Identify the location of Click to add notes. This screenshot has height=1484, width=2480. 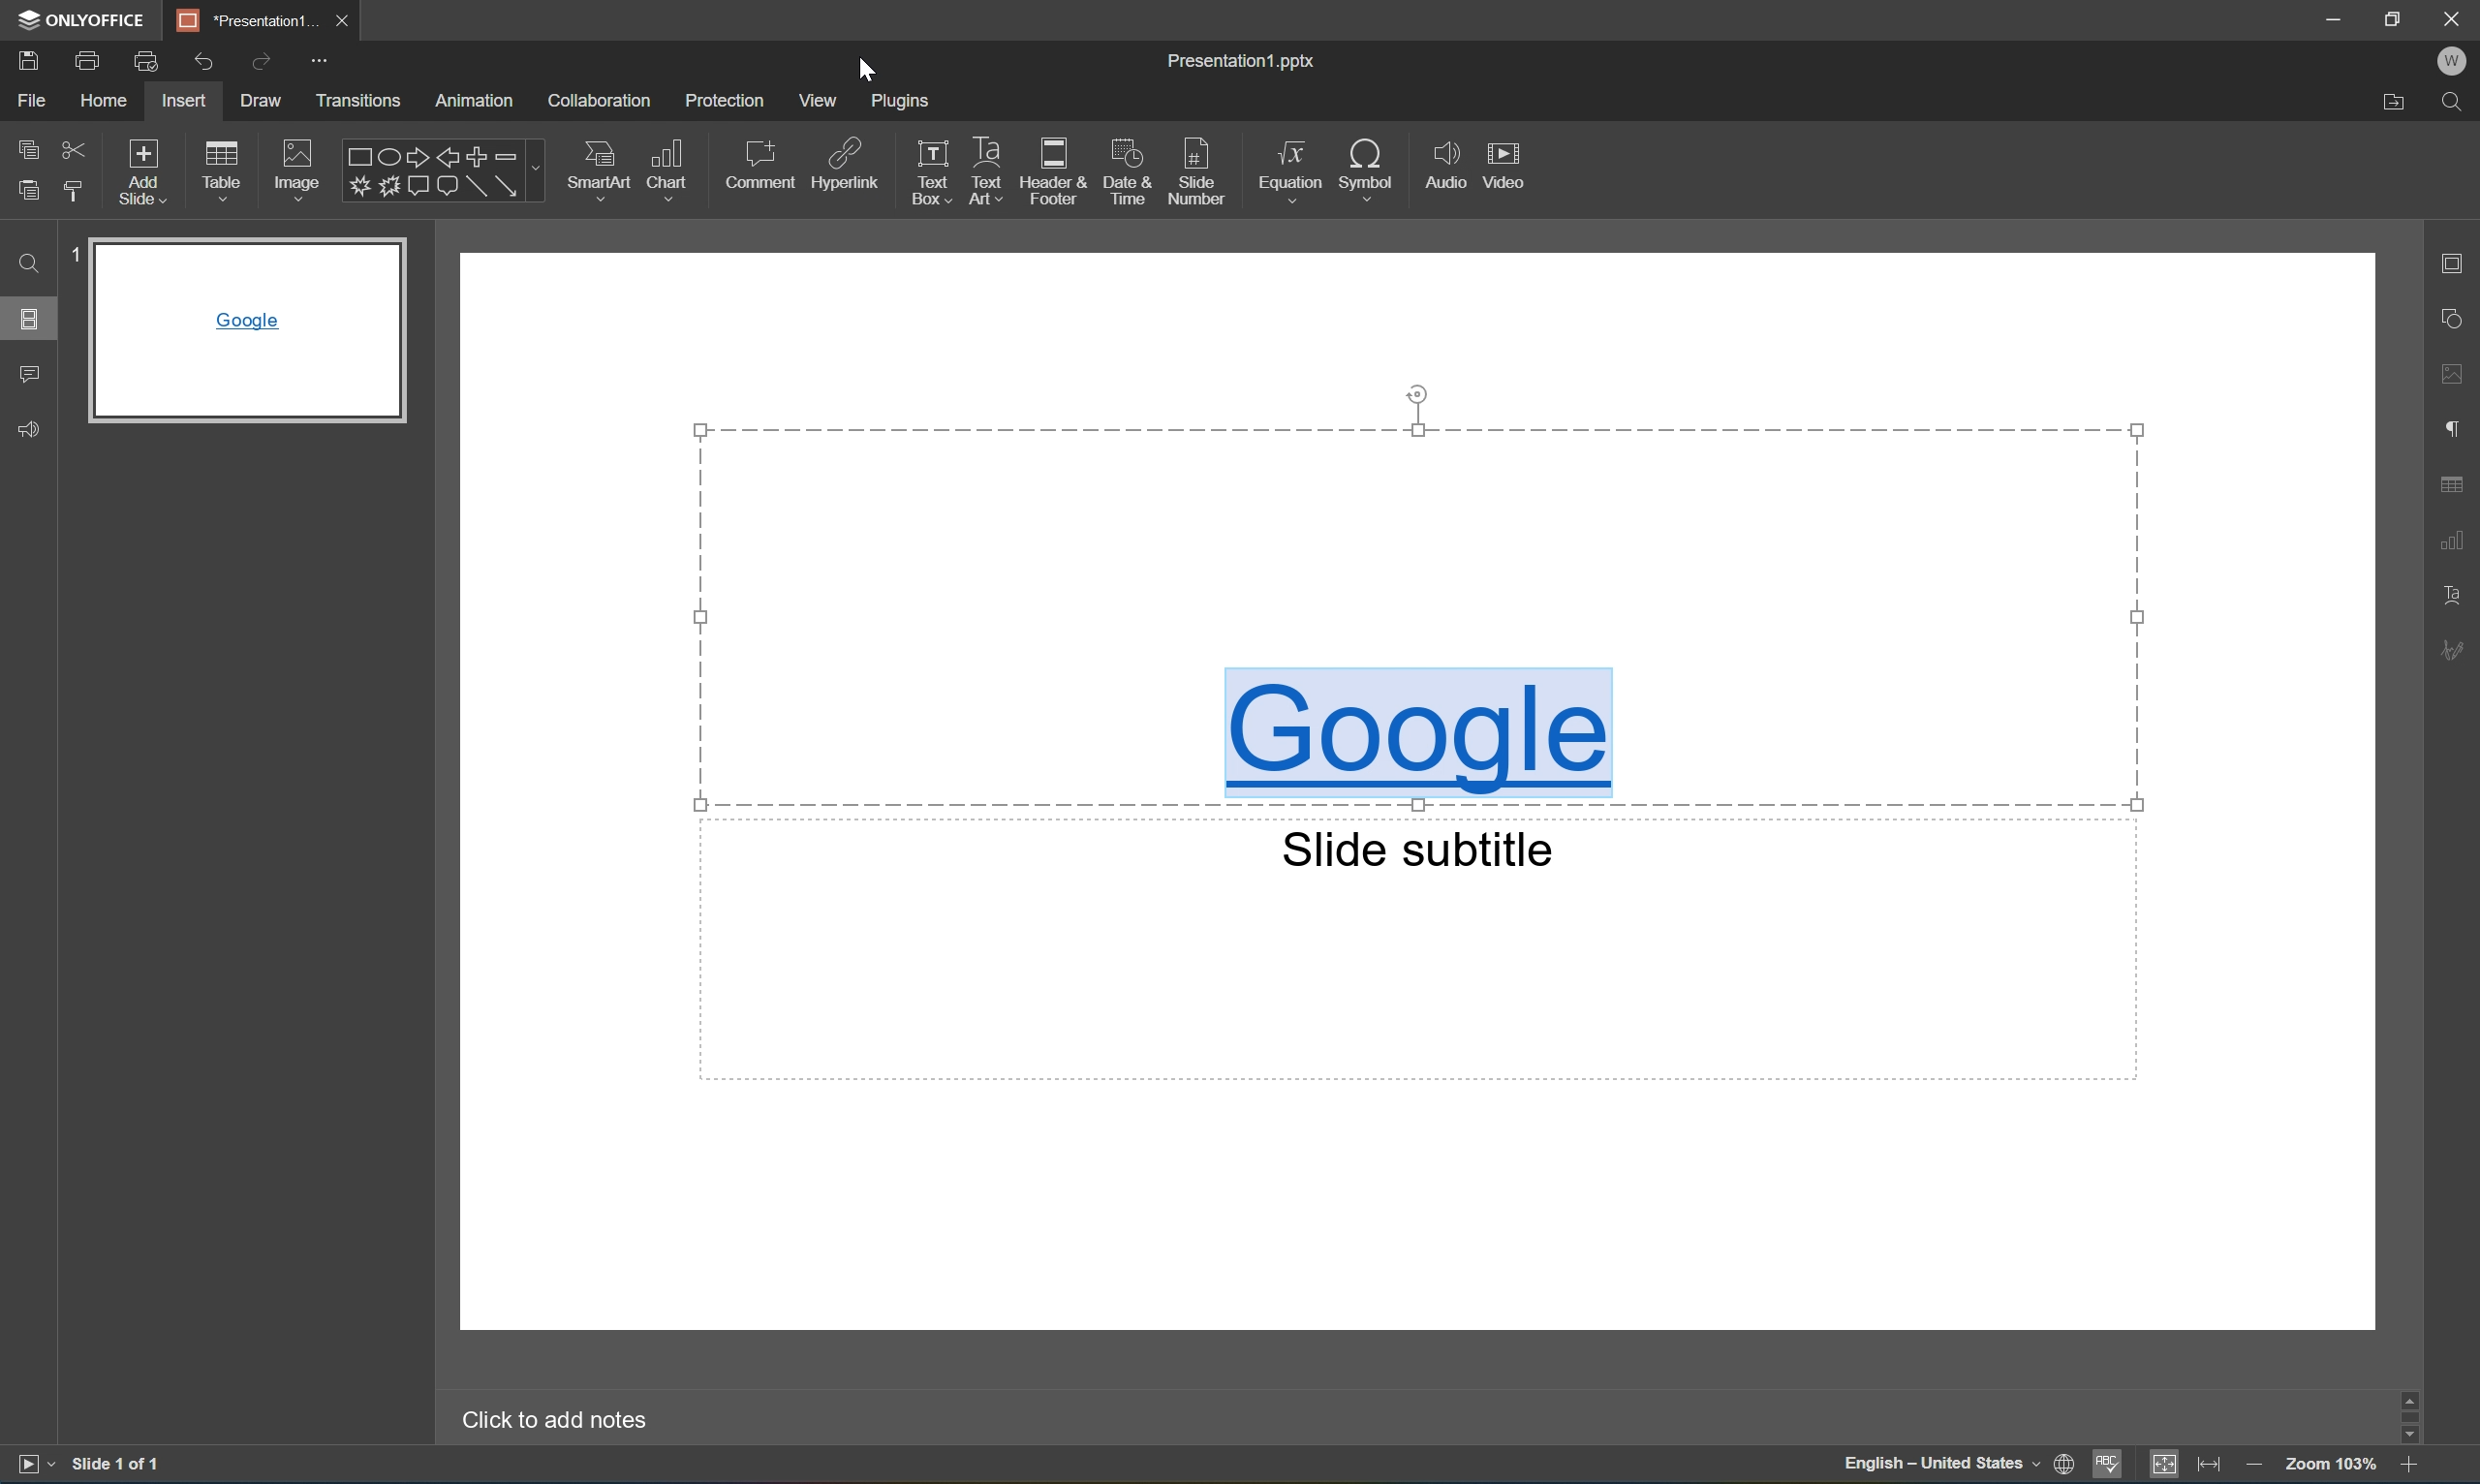
(547, 1422).